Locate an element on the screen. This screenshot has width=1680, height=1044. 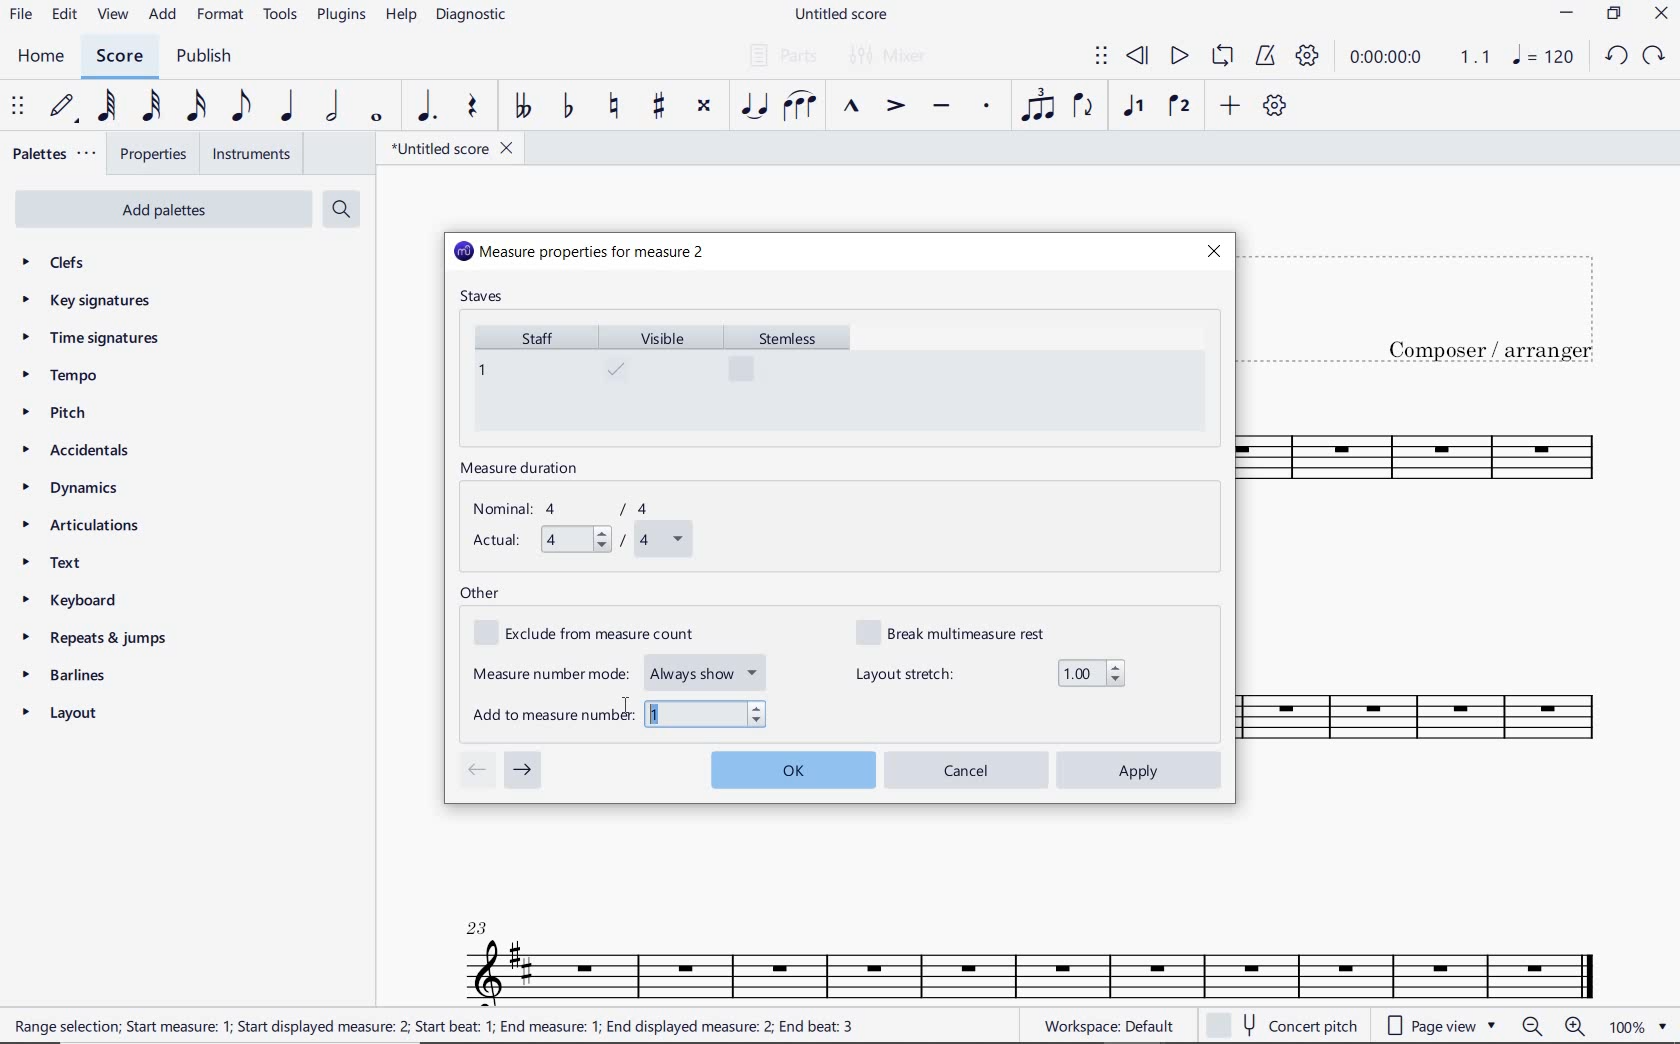
exclude from measure count is located at coordinates (596, 634).